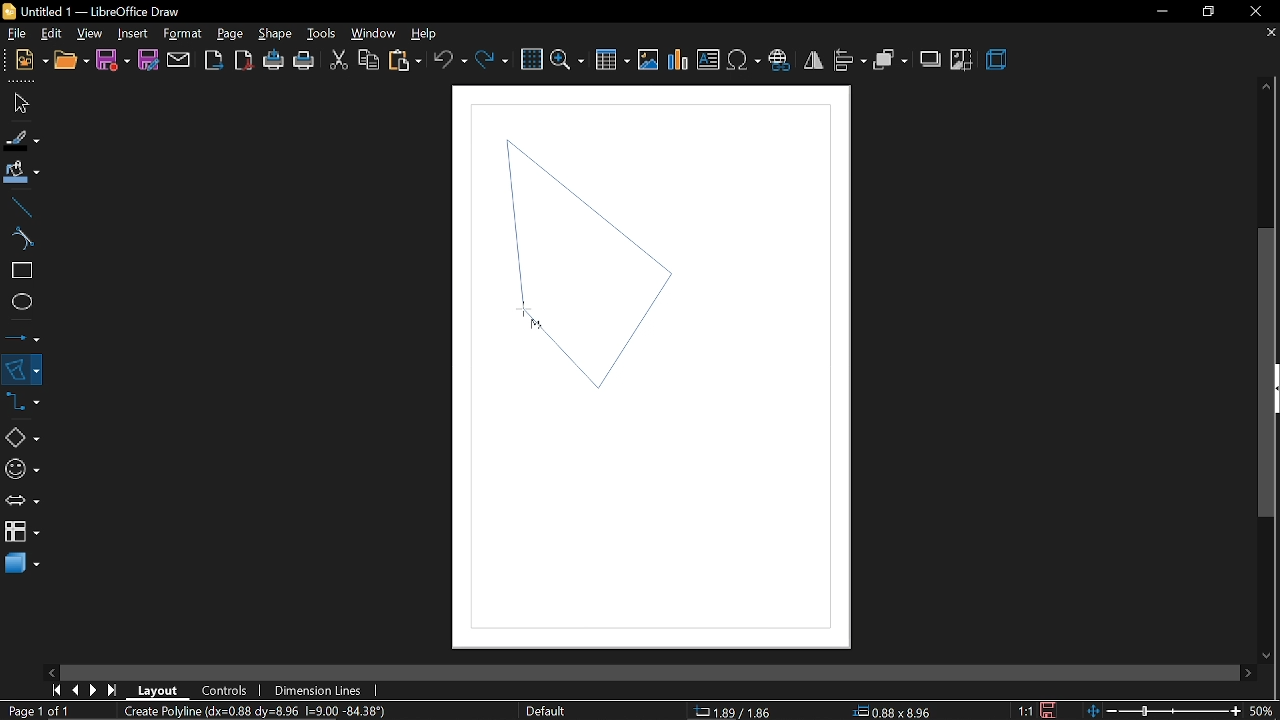 This screenshot has width=1280, height=720. I want to click on vertical scrollbar, so click(1268, 373).